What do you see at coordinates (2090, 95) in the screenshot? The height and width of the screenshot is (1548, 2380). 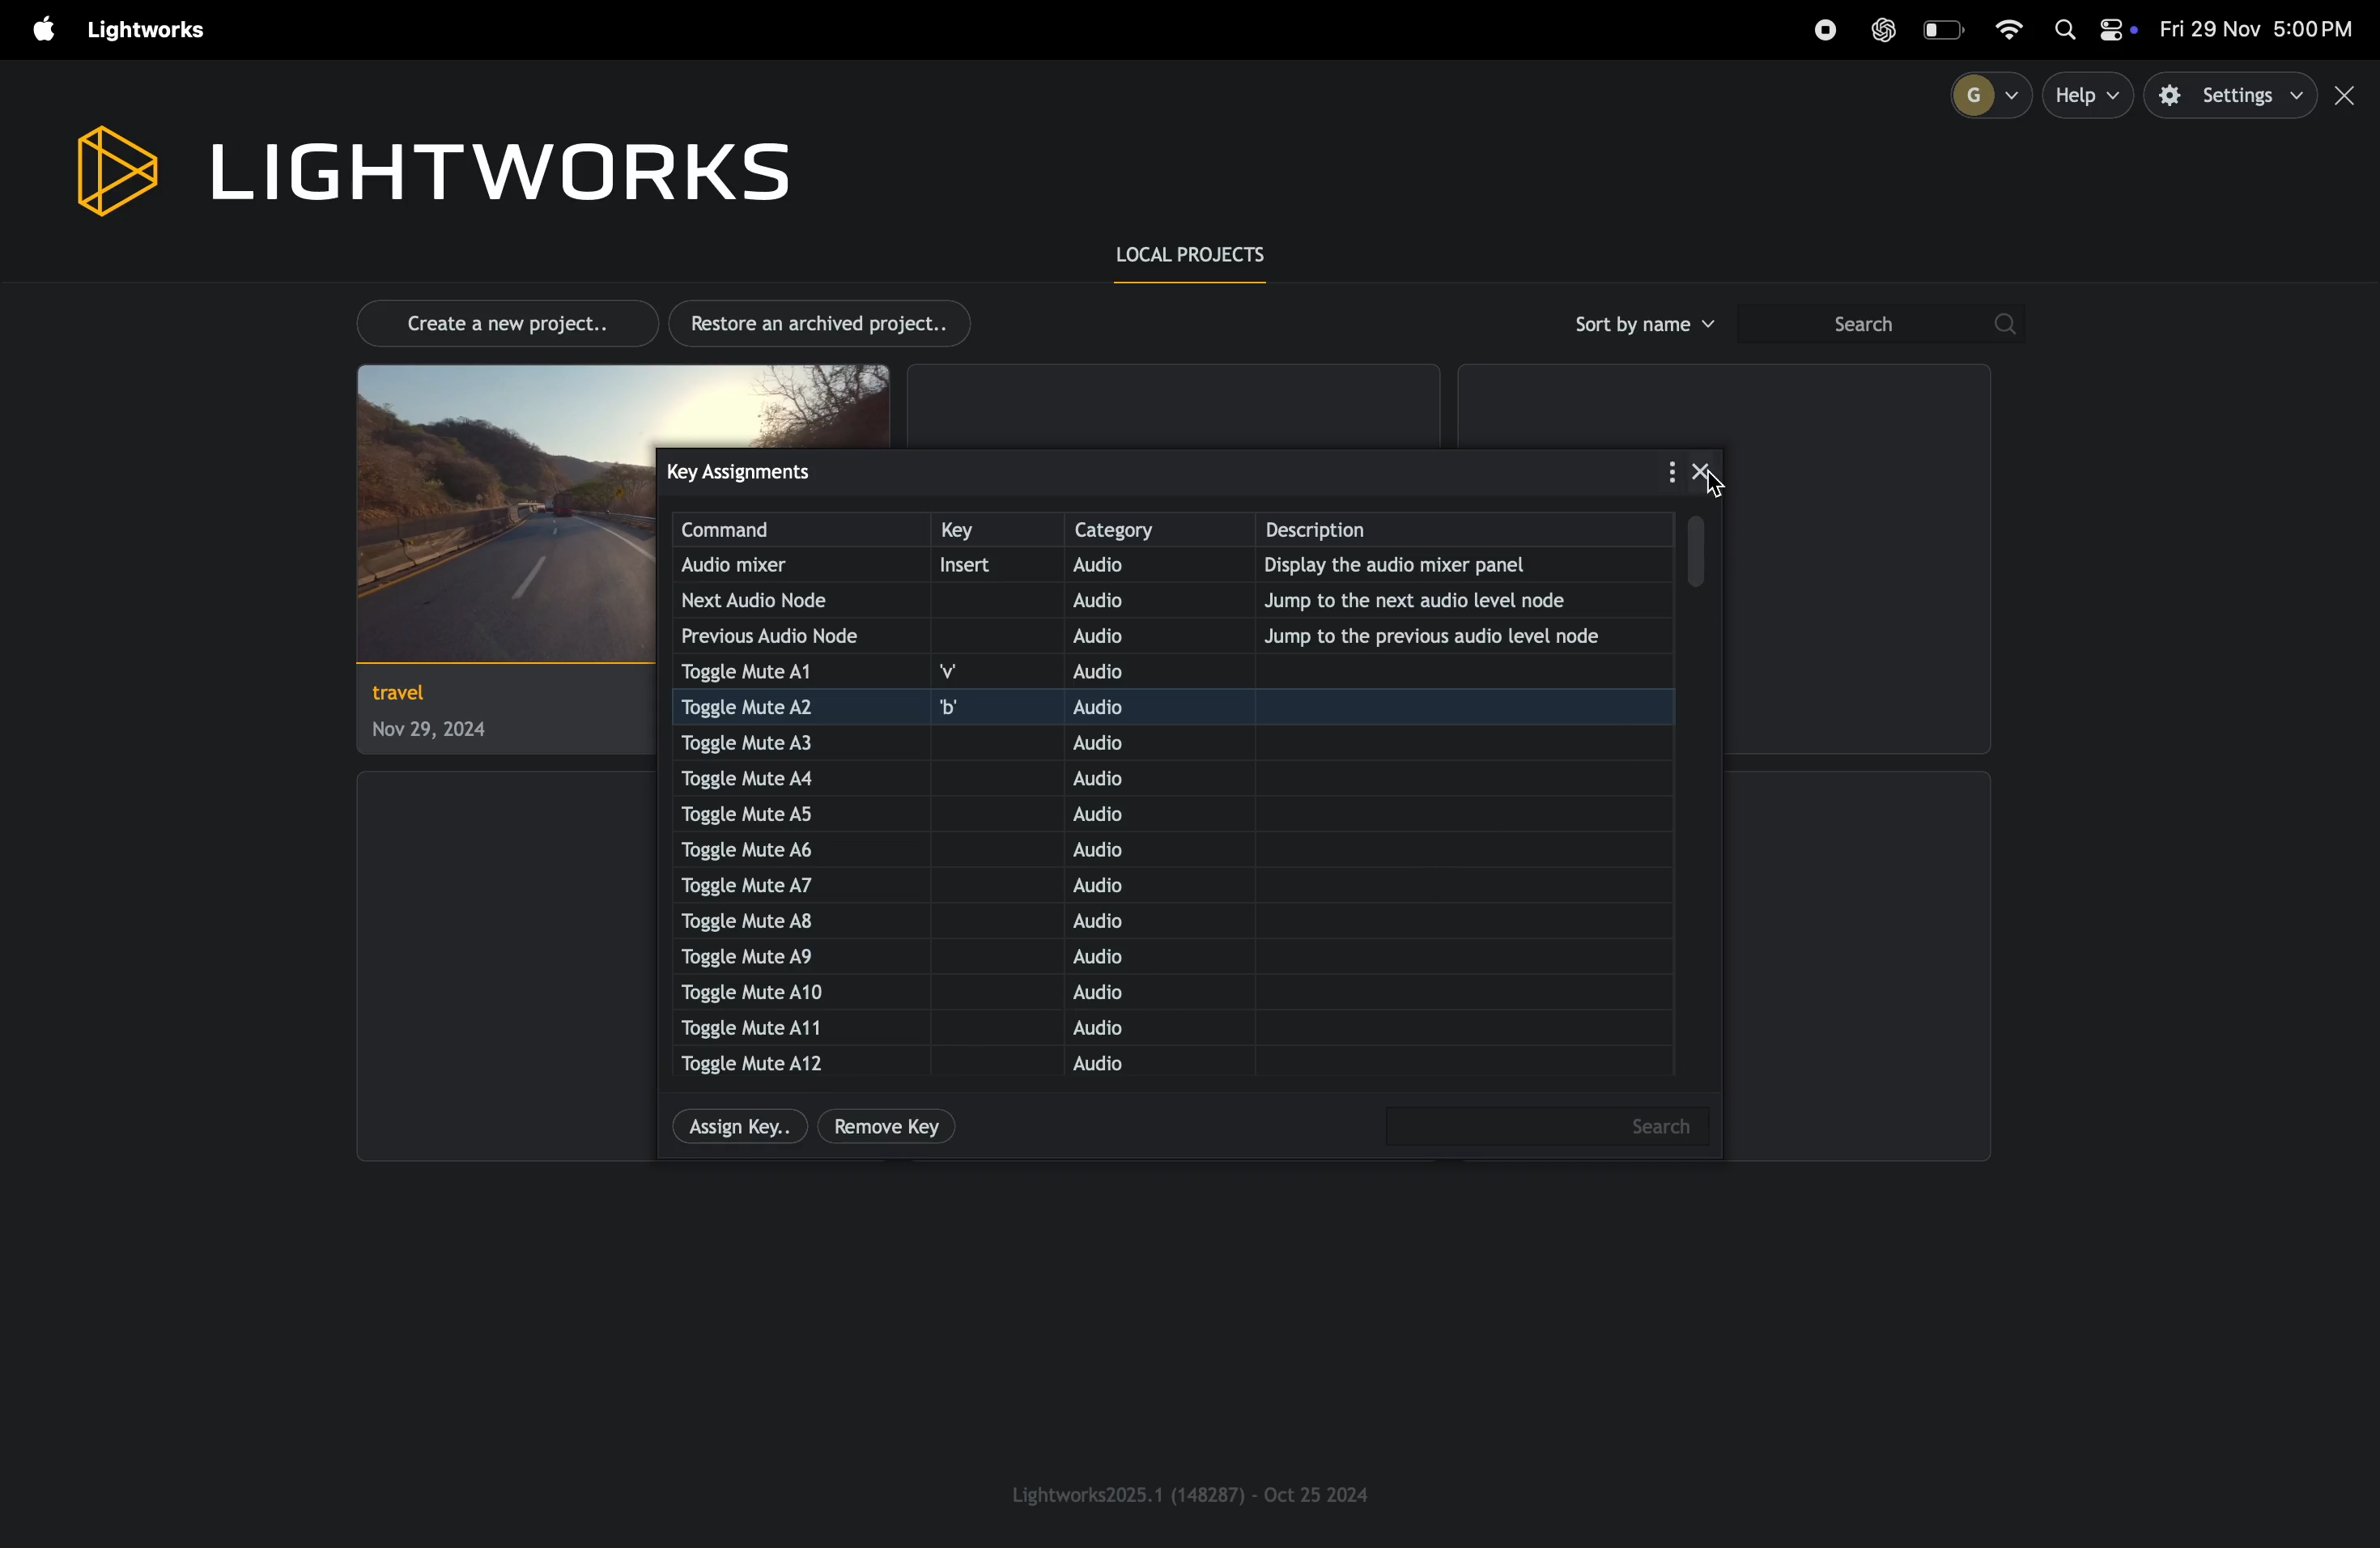 I see `help` at bounding box center [2090, 95].